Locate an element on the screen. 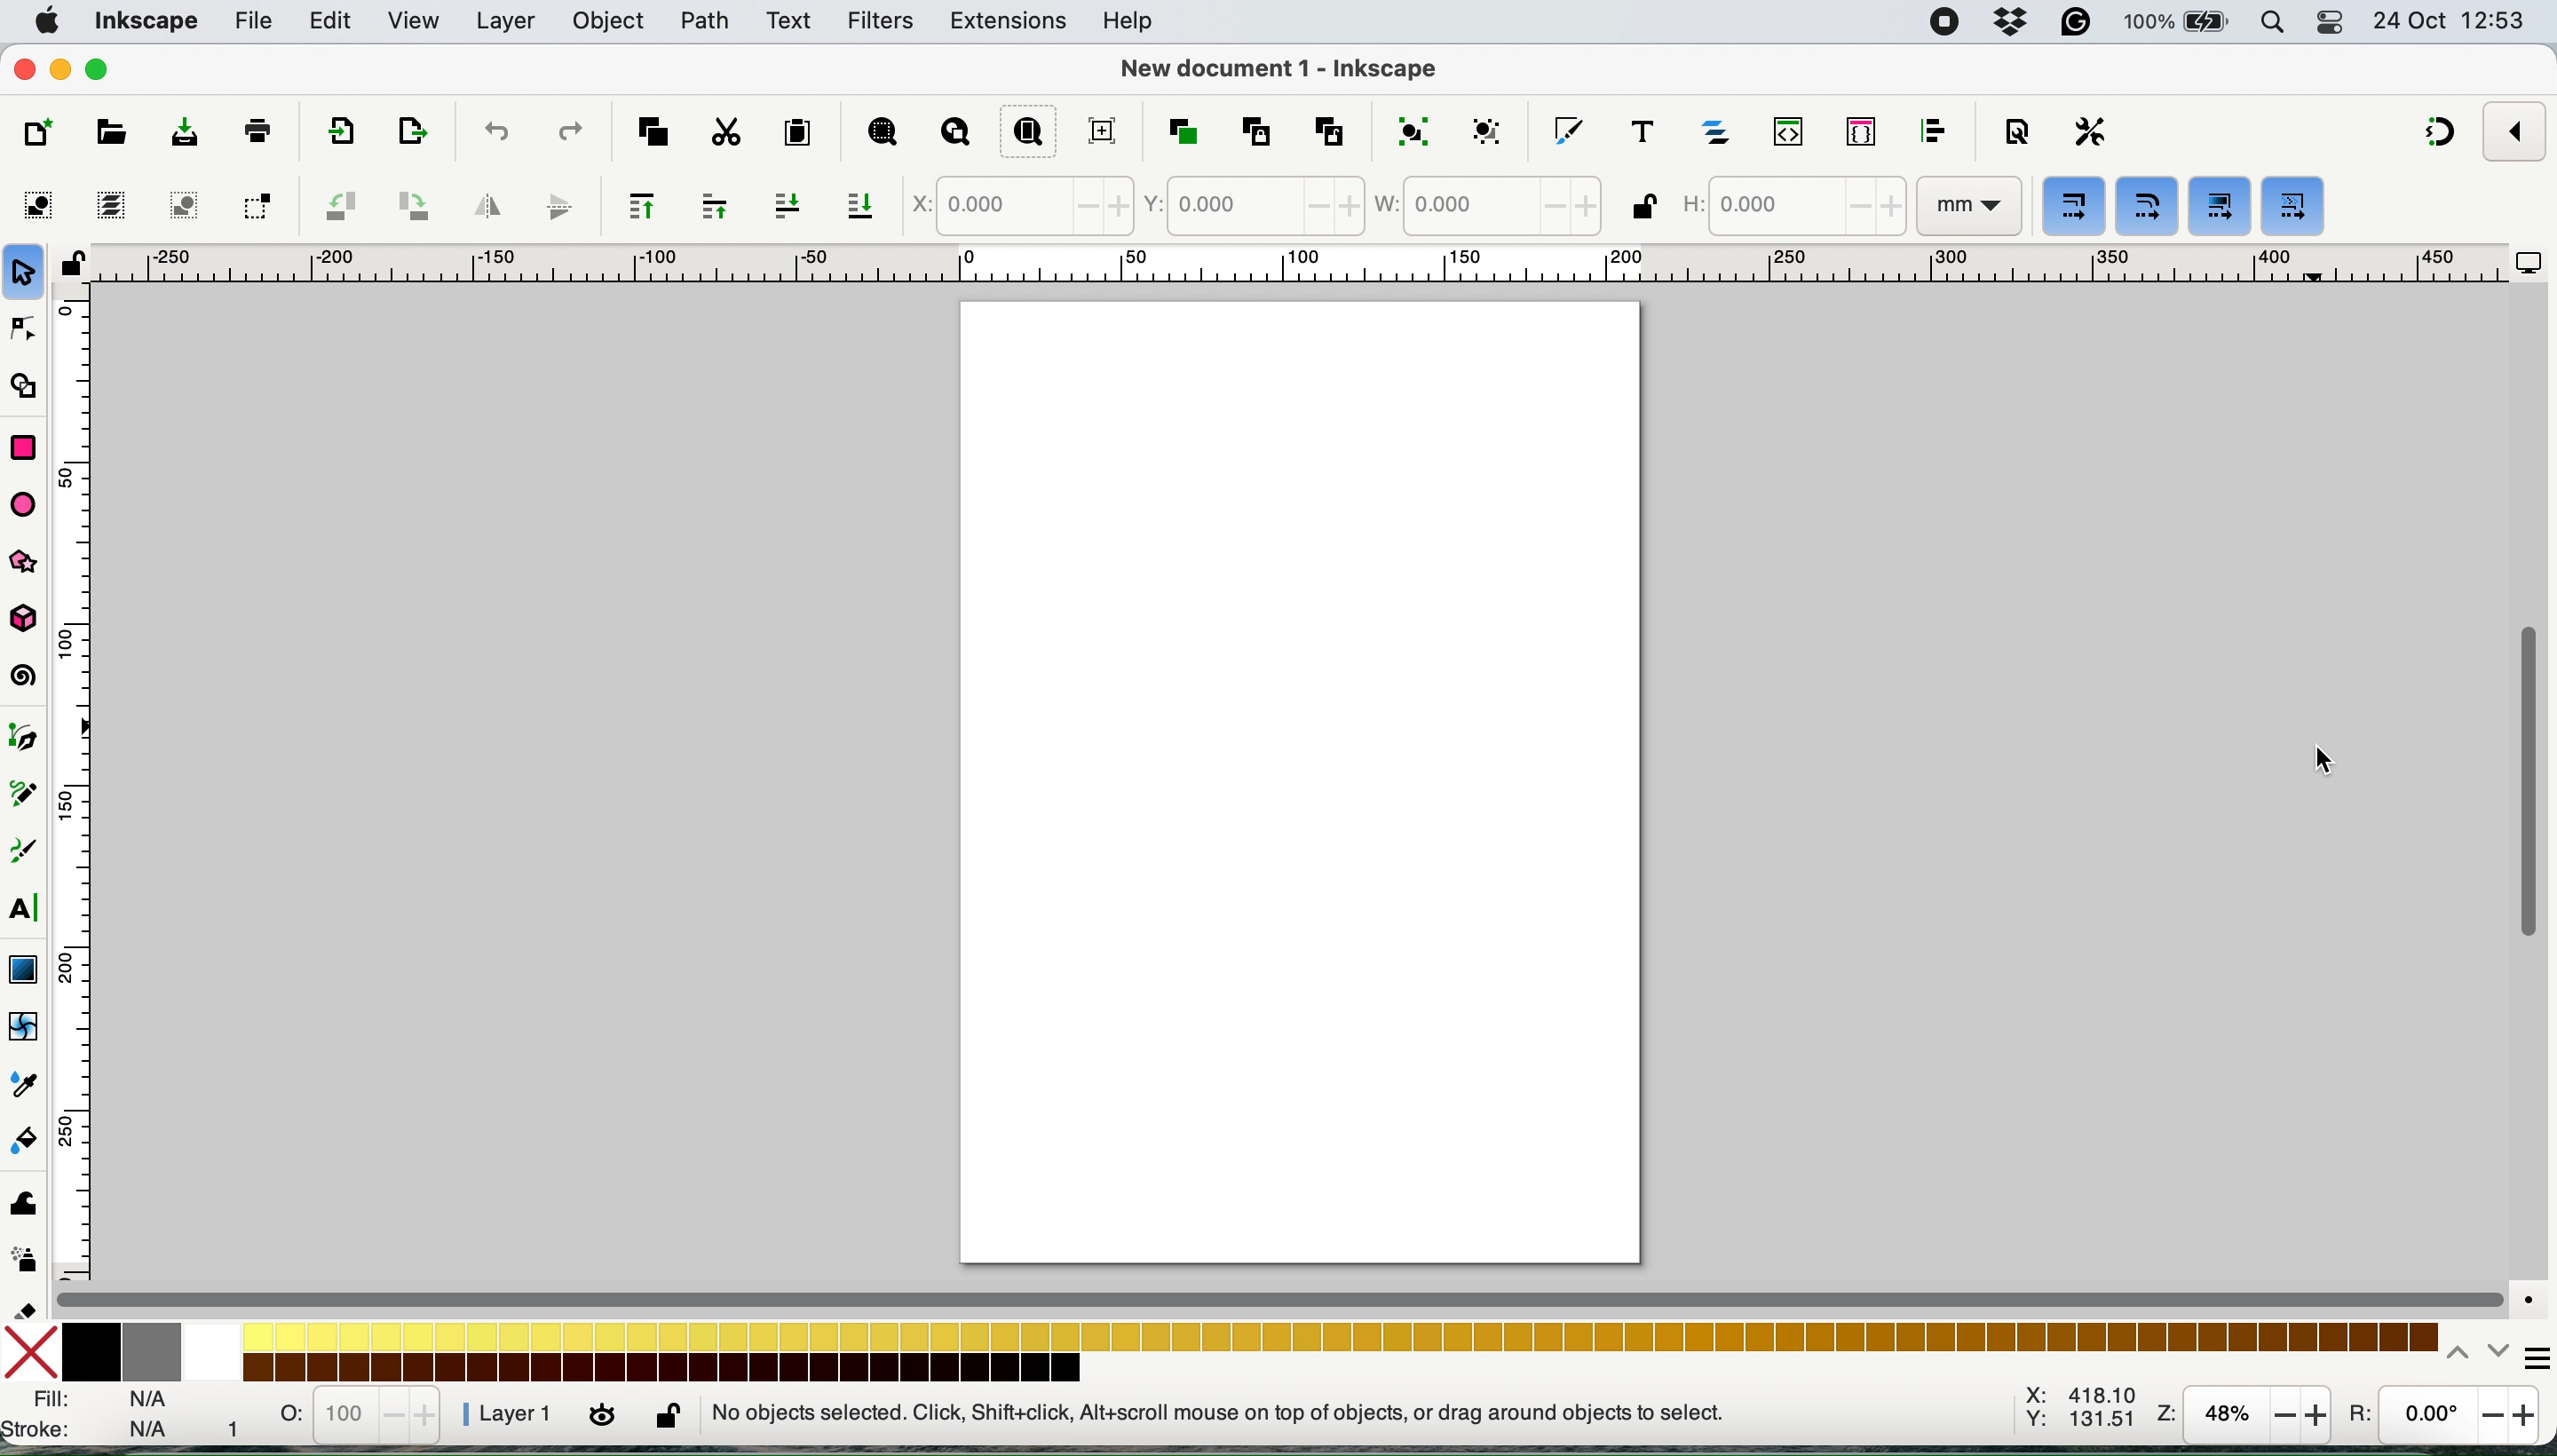 Image resolution: width=2557 pixels, height=1456 pixels. New document 1 - Inkscape is located at coordinates (1289, 70).